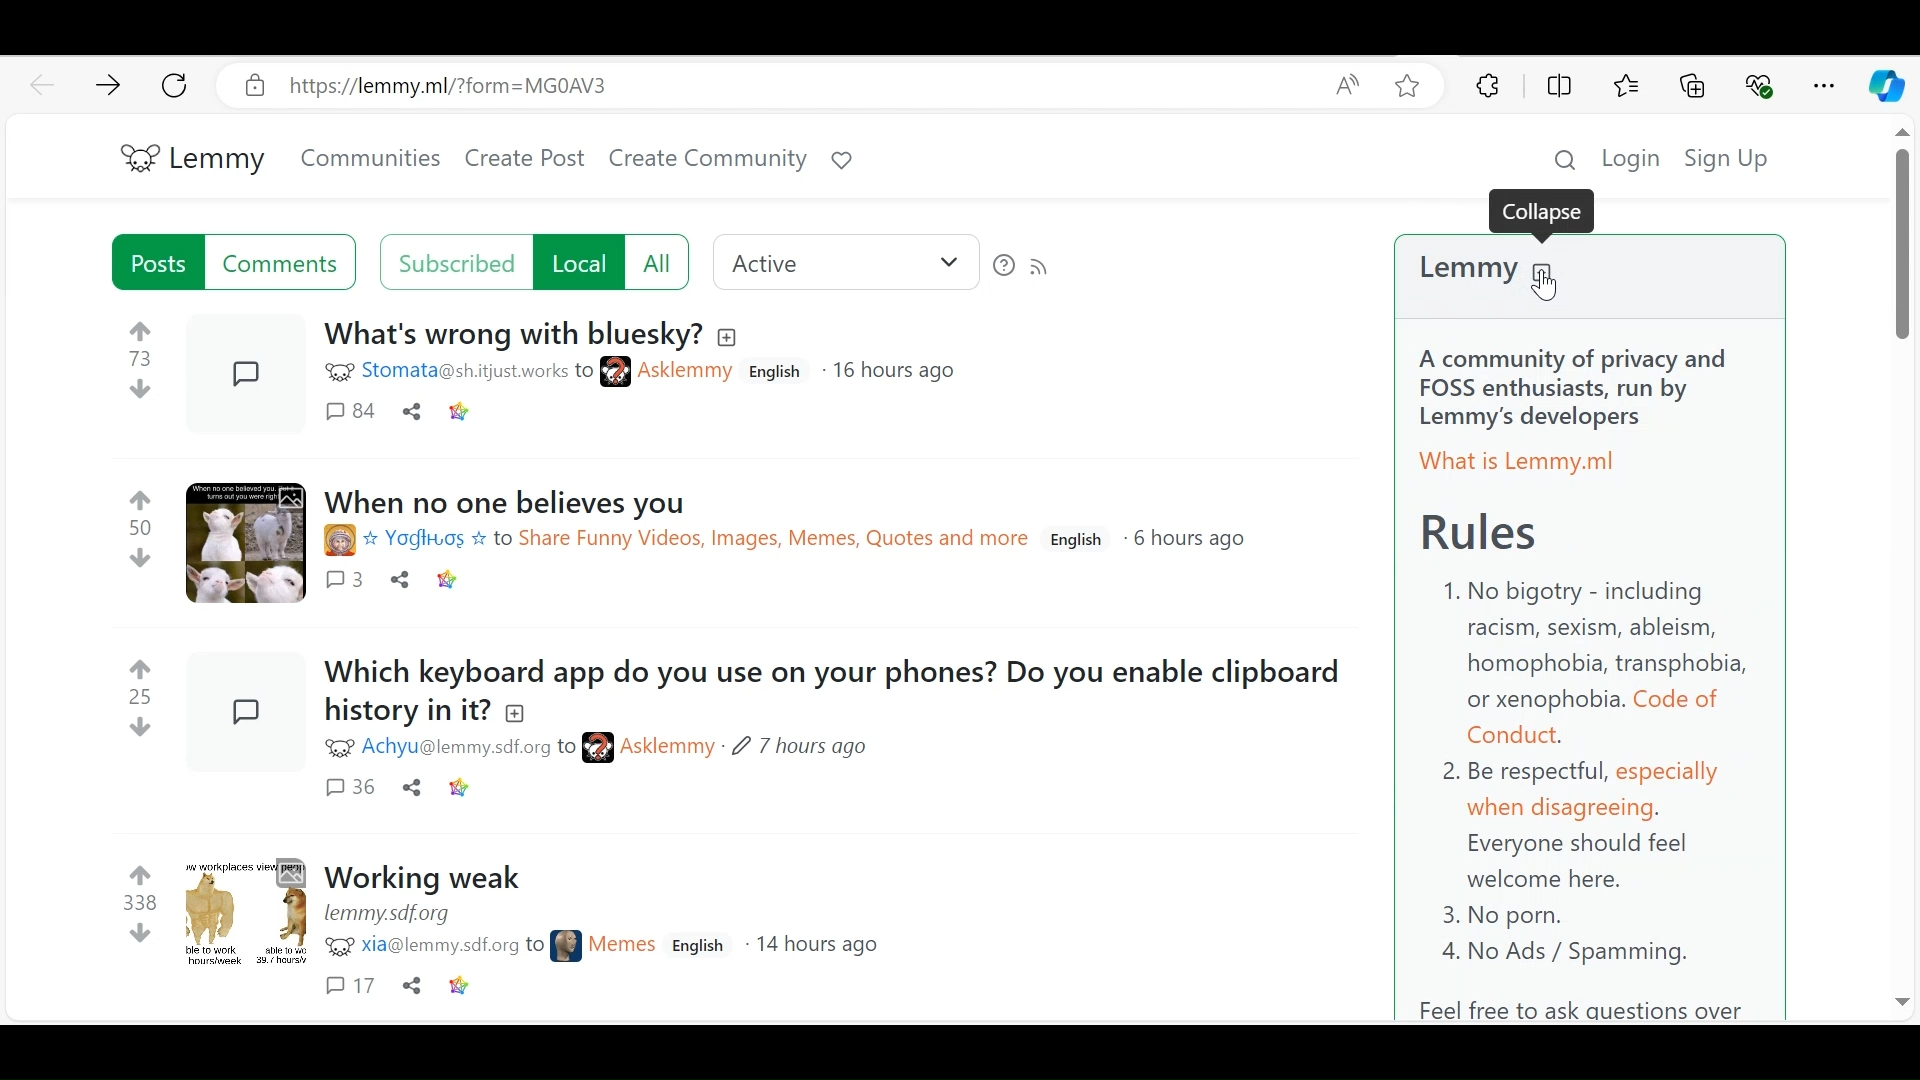 The height and width of the screenshot is (1080, 1920). Describe the element at coordinates (1761, 84) in the screenshot. I see `Browser essentials` at that location.